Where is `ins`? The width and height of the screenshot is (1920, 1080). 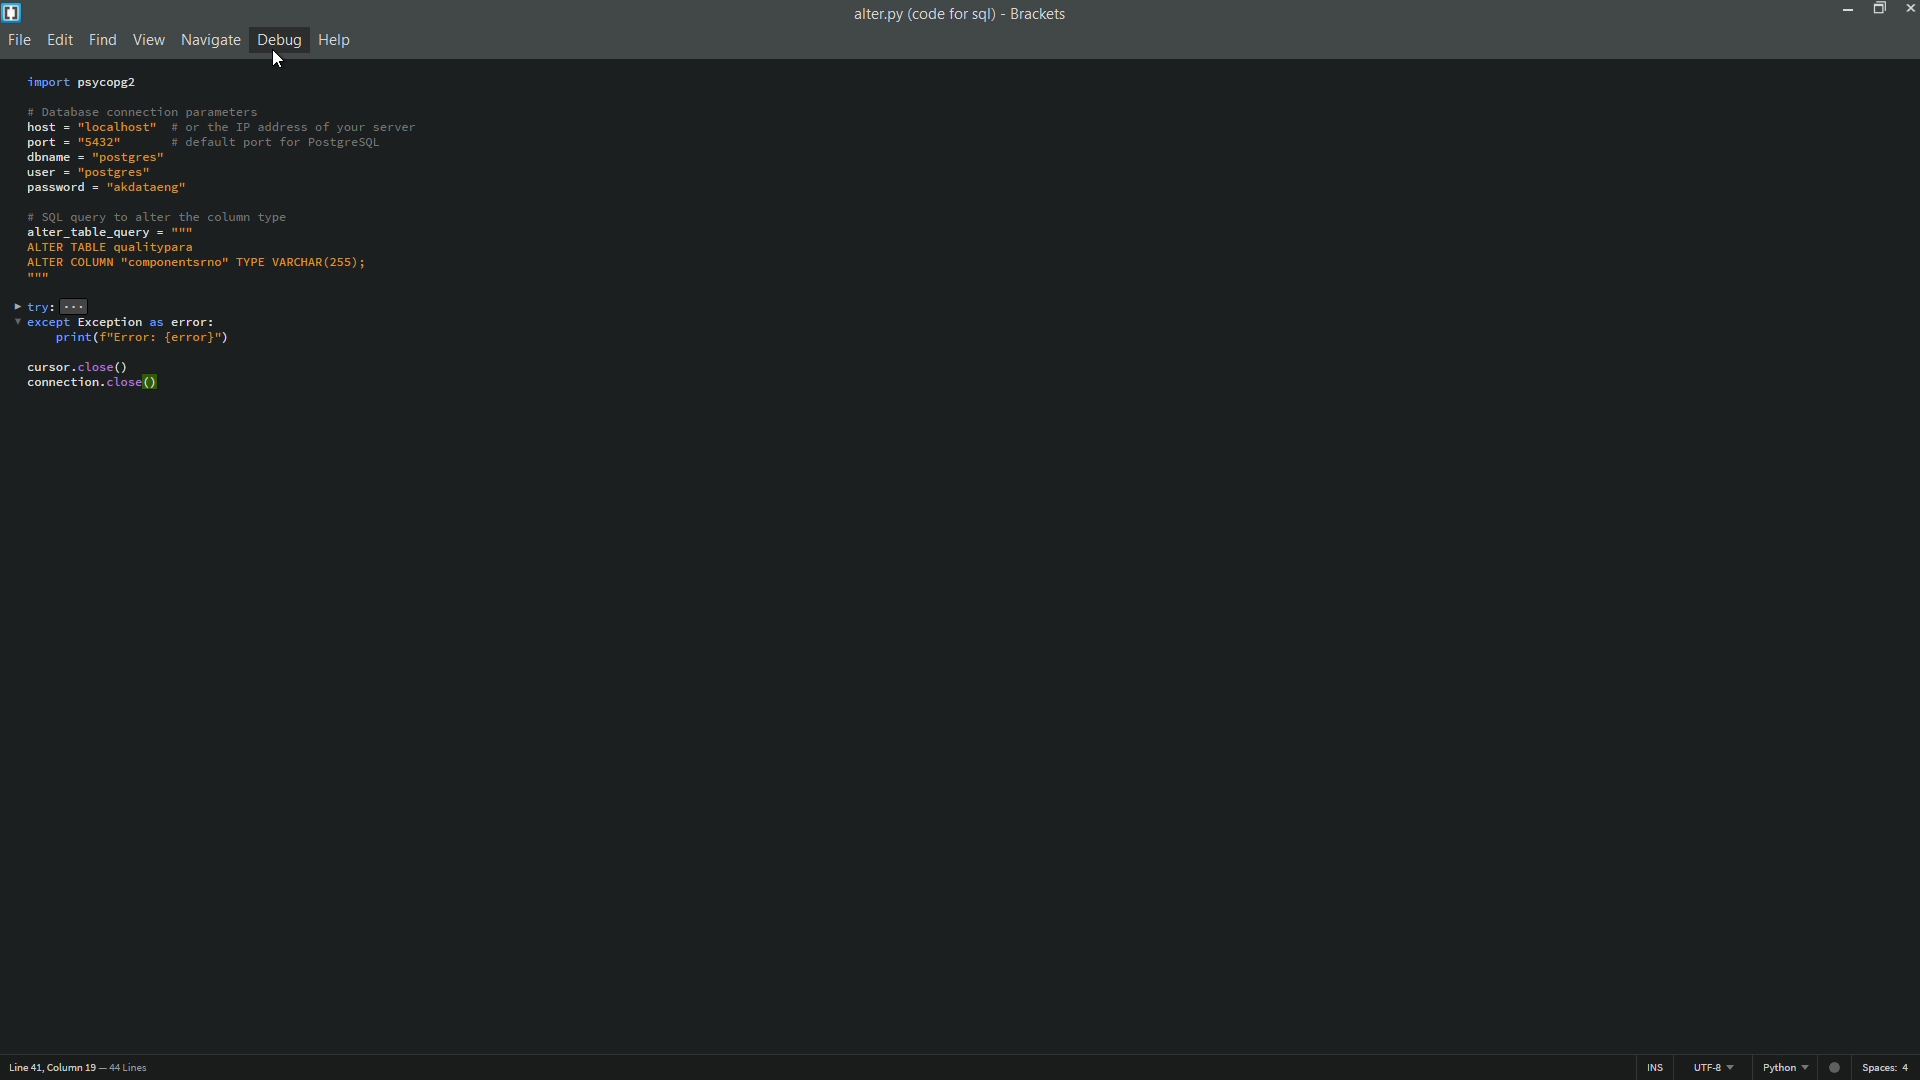 ins is located at coordinates (1655, 1069).